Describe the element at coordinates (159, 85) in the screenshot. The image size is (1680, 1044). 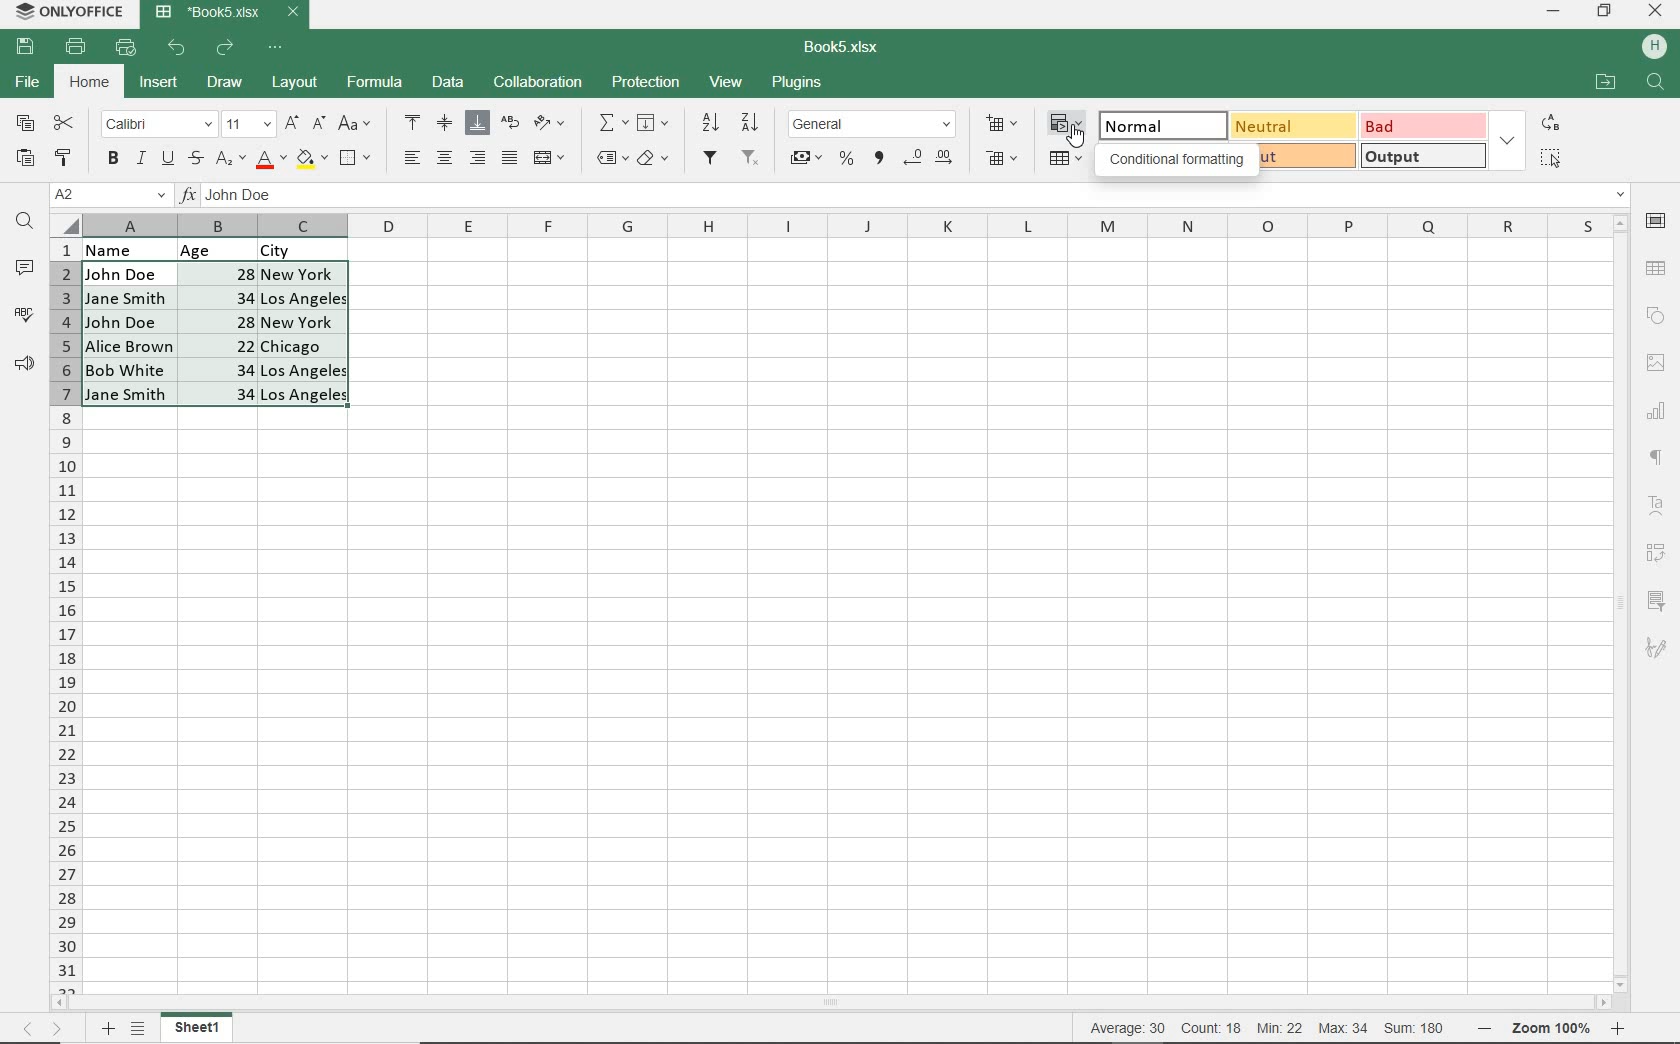
I see `INSERT` at that location.